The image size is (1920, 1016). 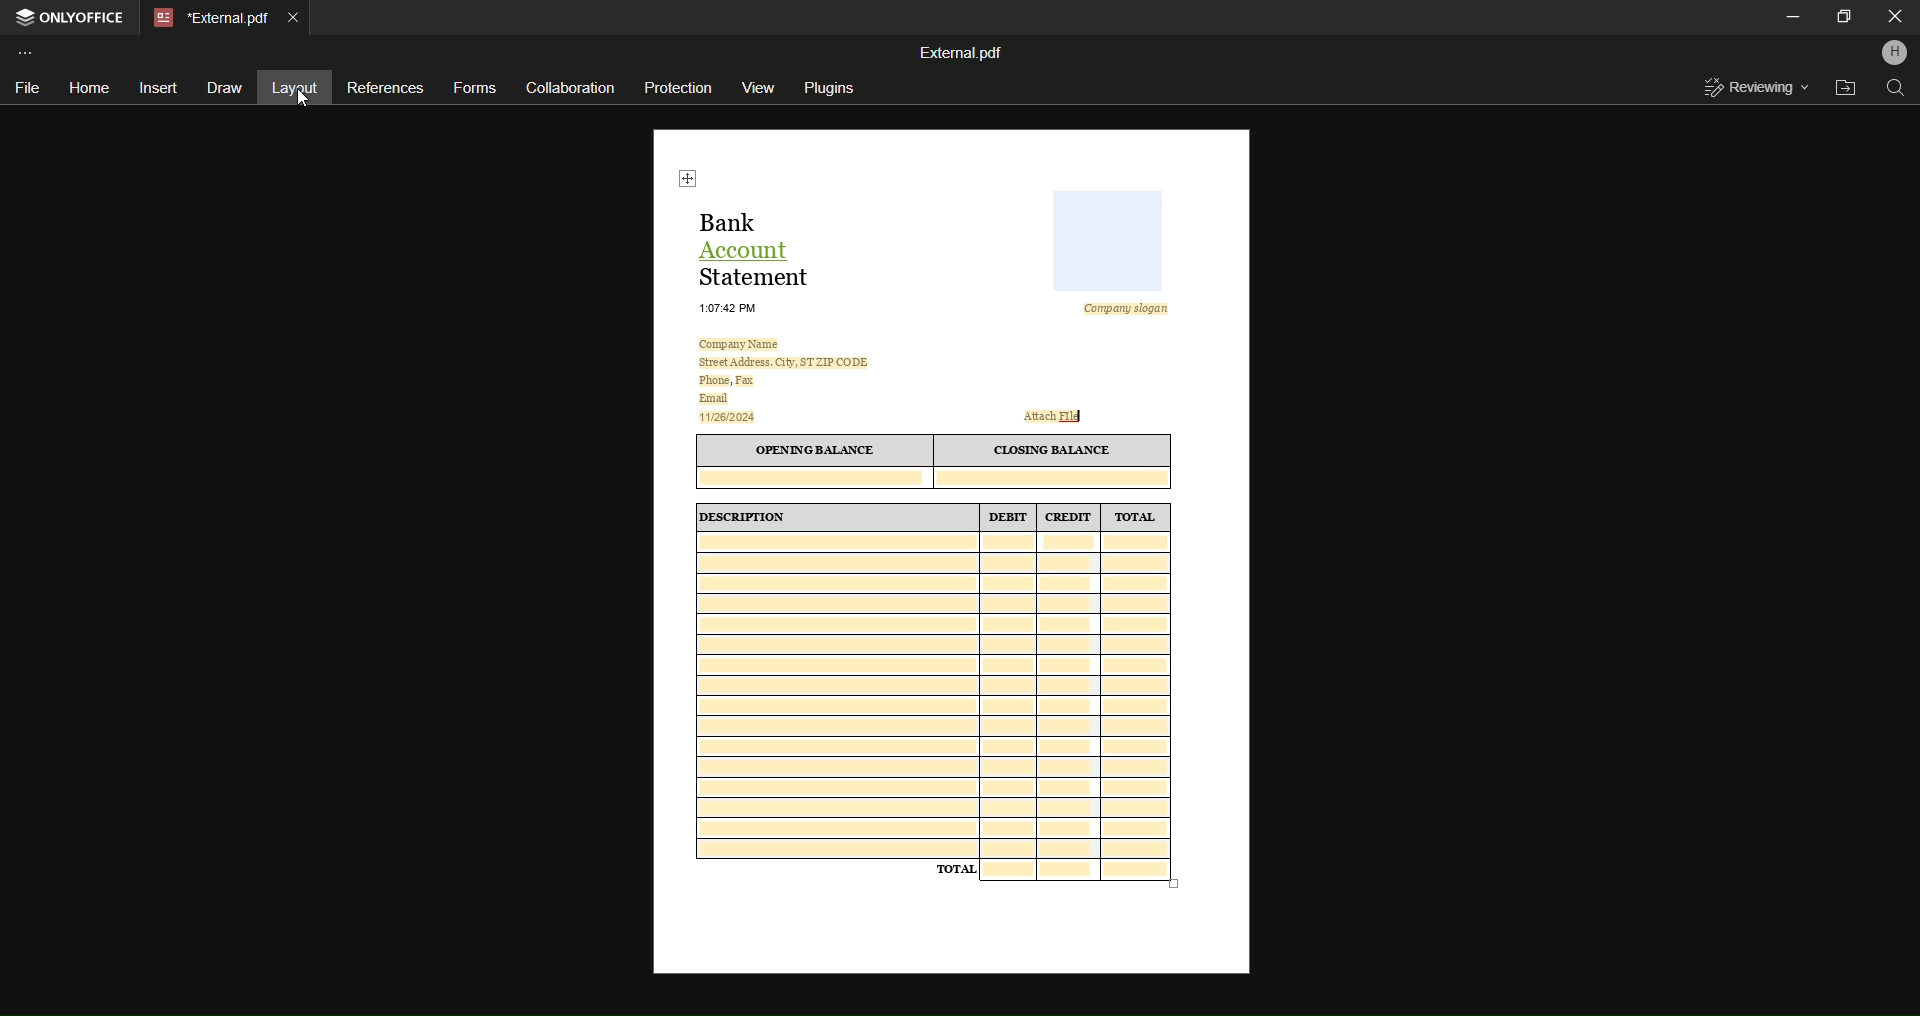 I want to click on Forms, so click(x=474, y=88).